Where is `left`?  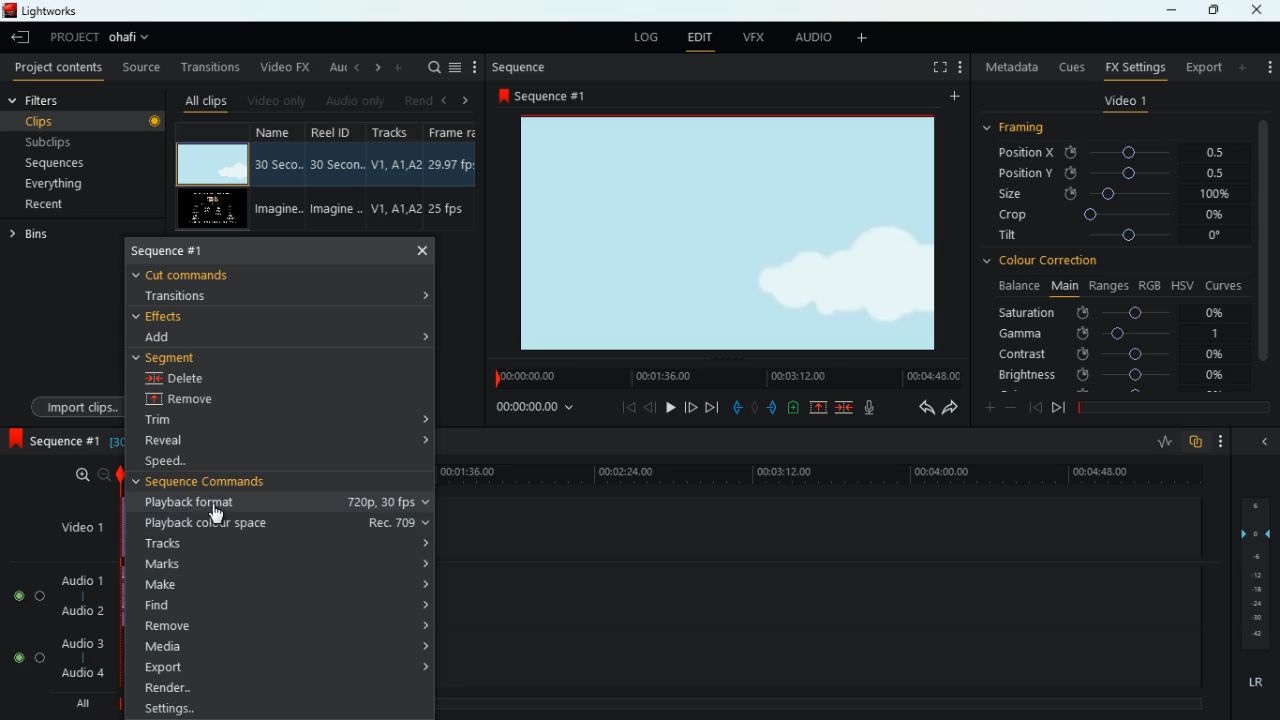
left is located at coordinates (443, 100).